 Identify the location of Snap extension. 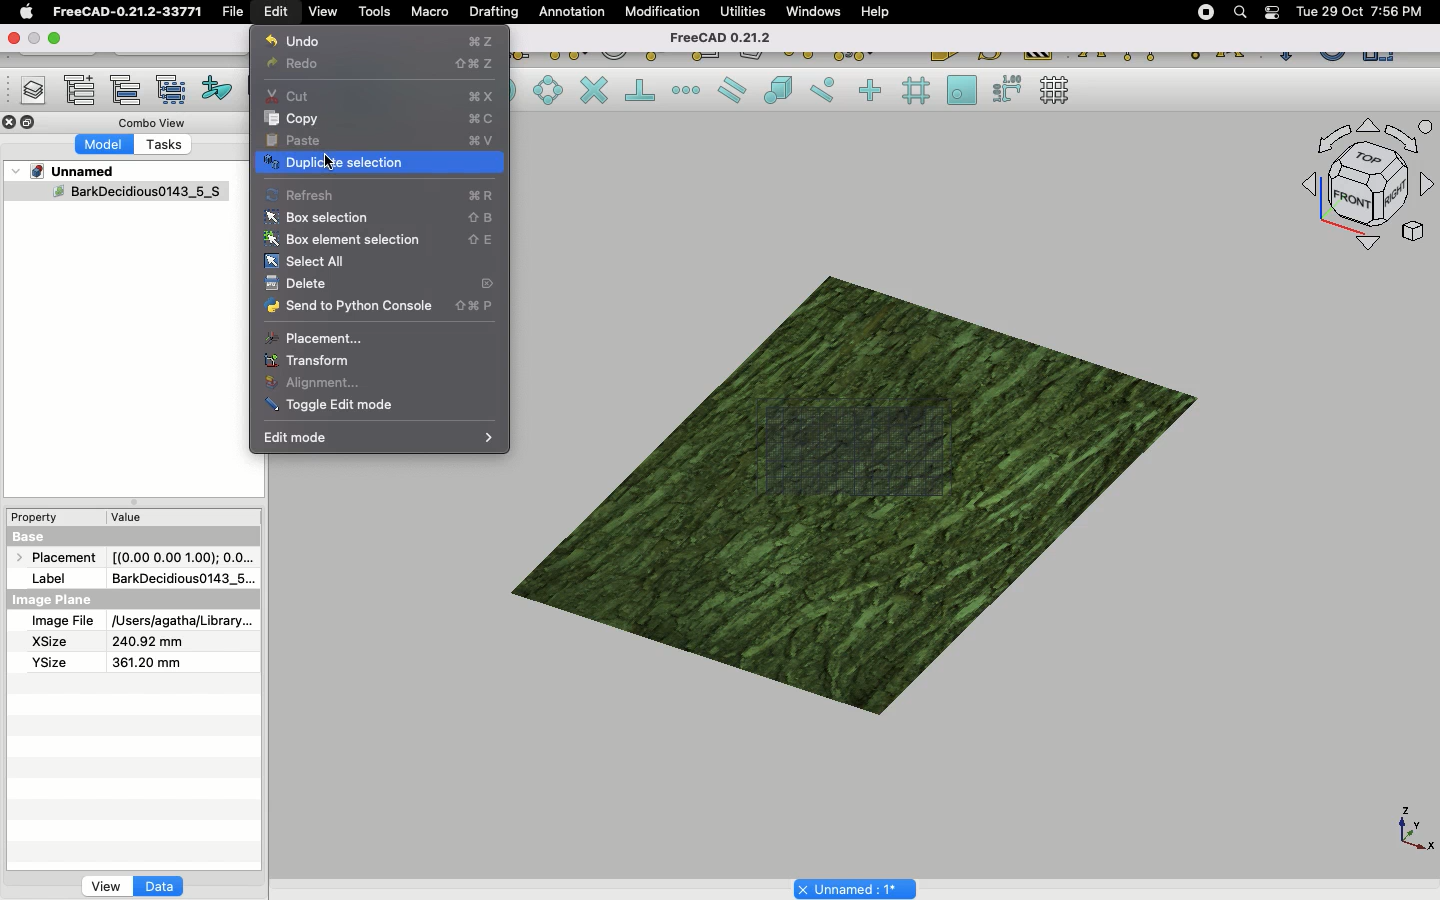
(688, 91).